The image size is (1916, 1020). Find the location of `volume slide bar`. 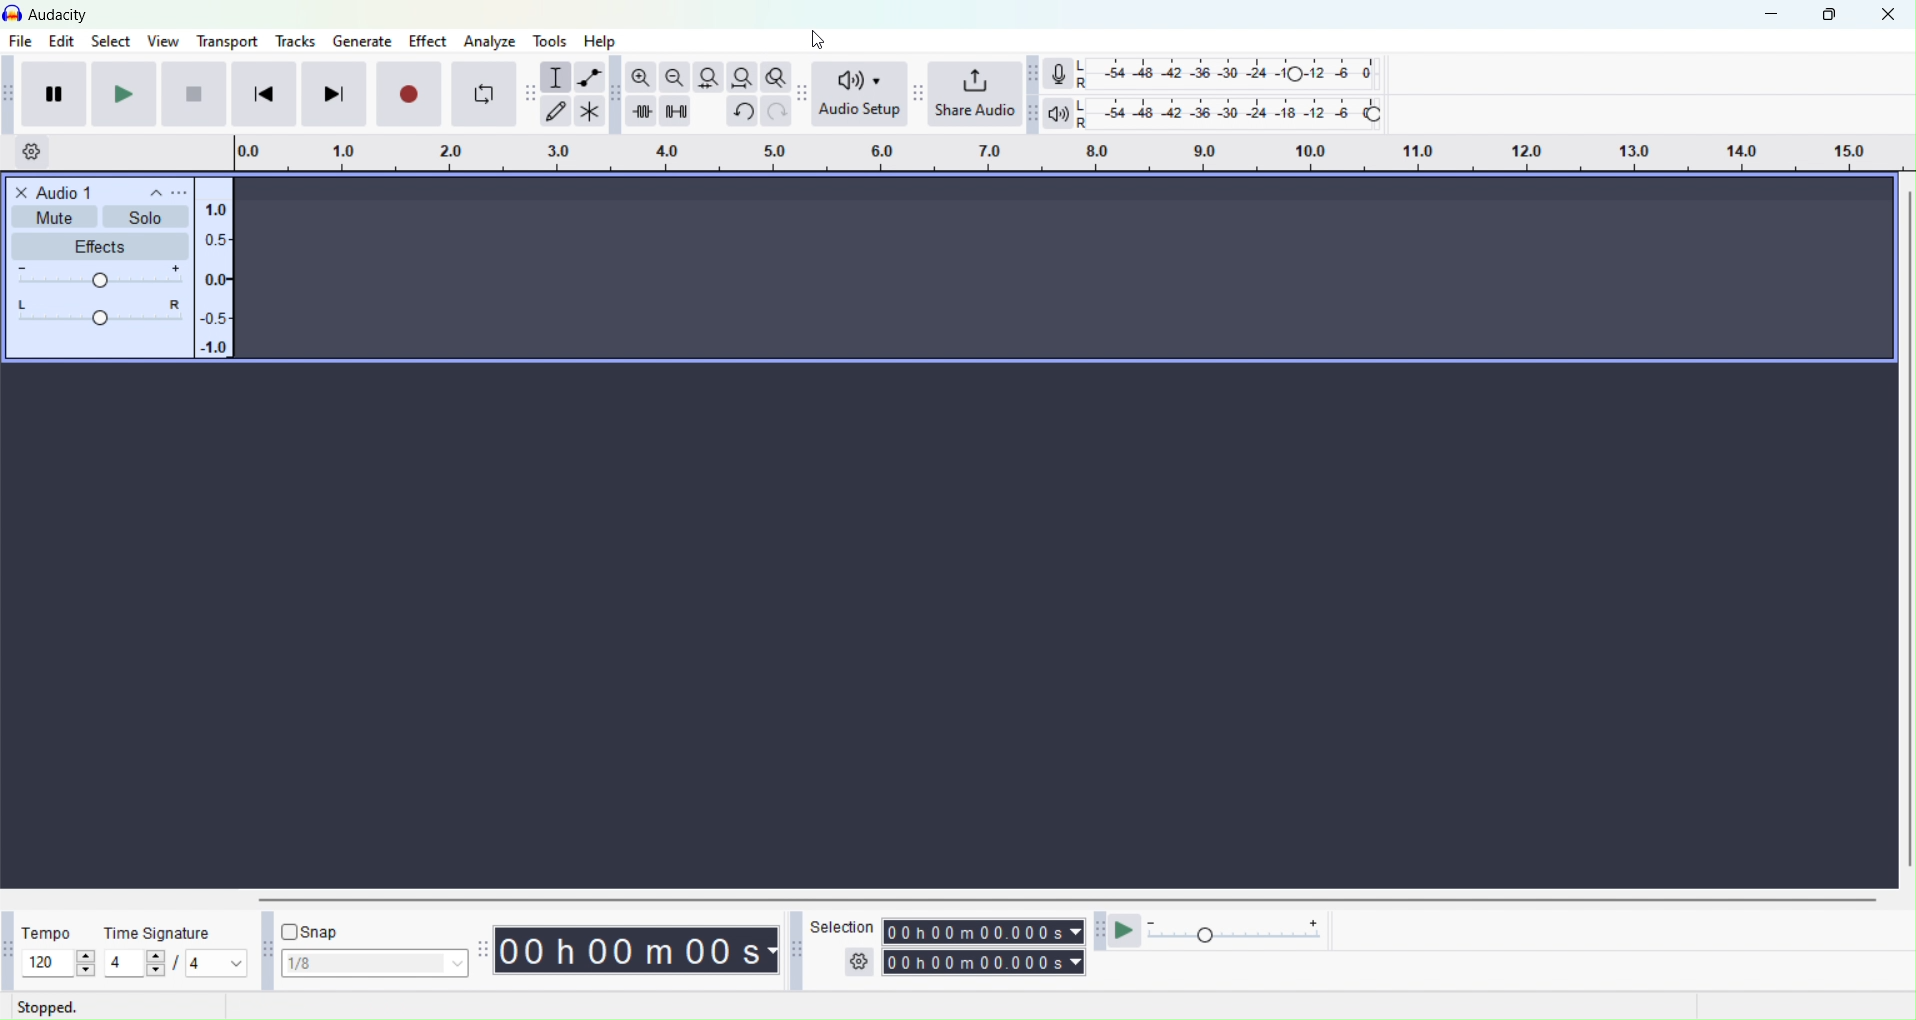

volume slide bar is located at coordinates (99, 277).